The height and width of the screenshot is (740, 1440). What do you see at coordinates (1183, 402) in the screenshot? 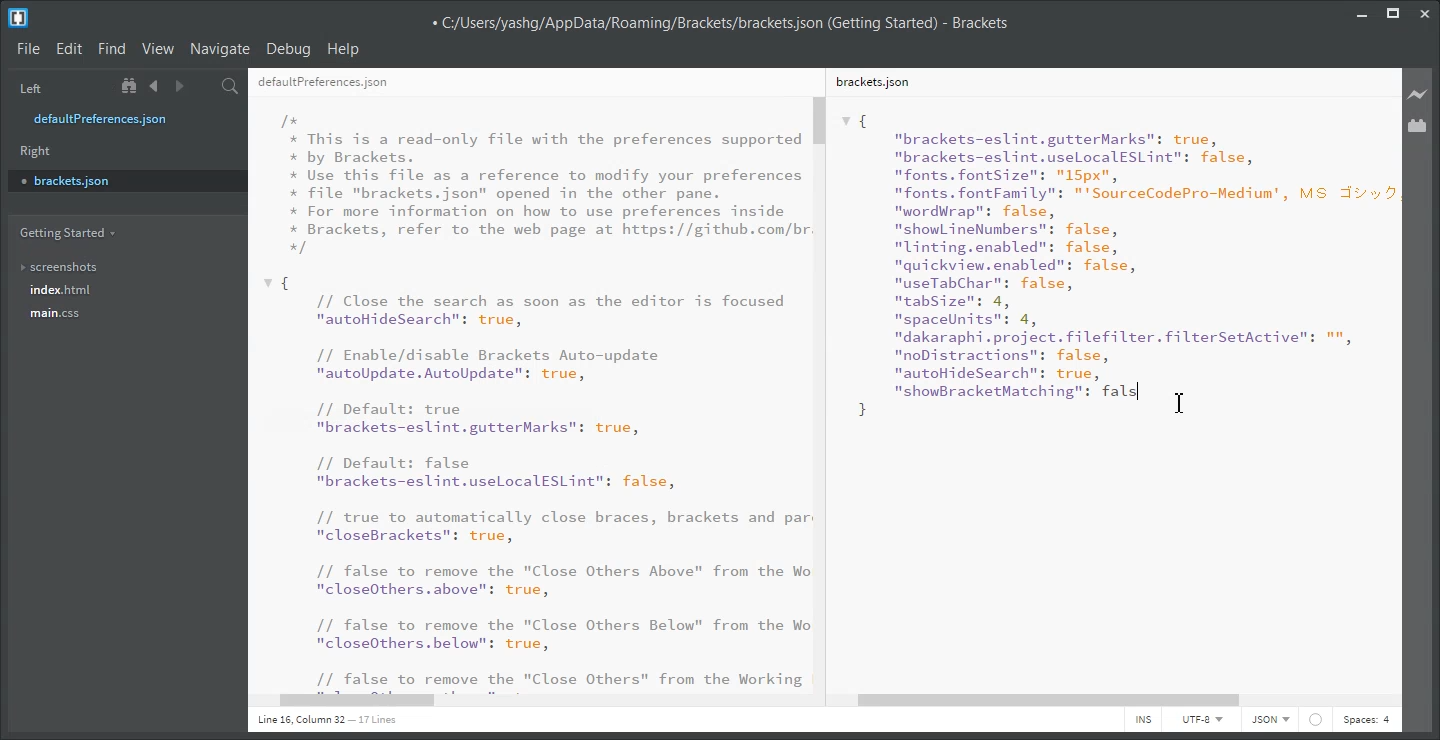
I see `cursor` at bounding box center [1183, 402].